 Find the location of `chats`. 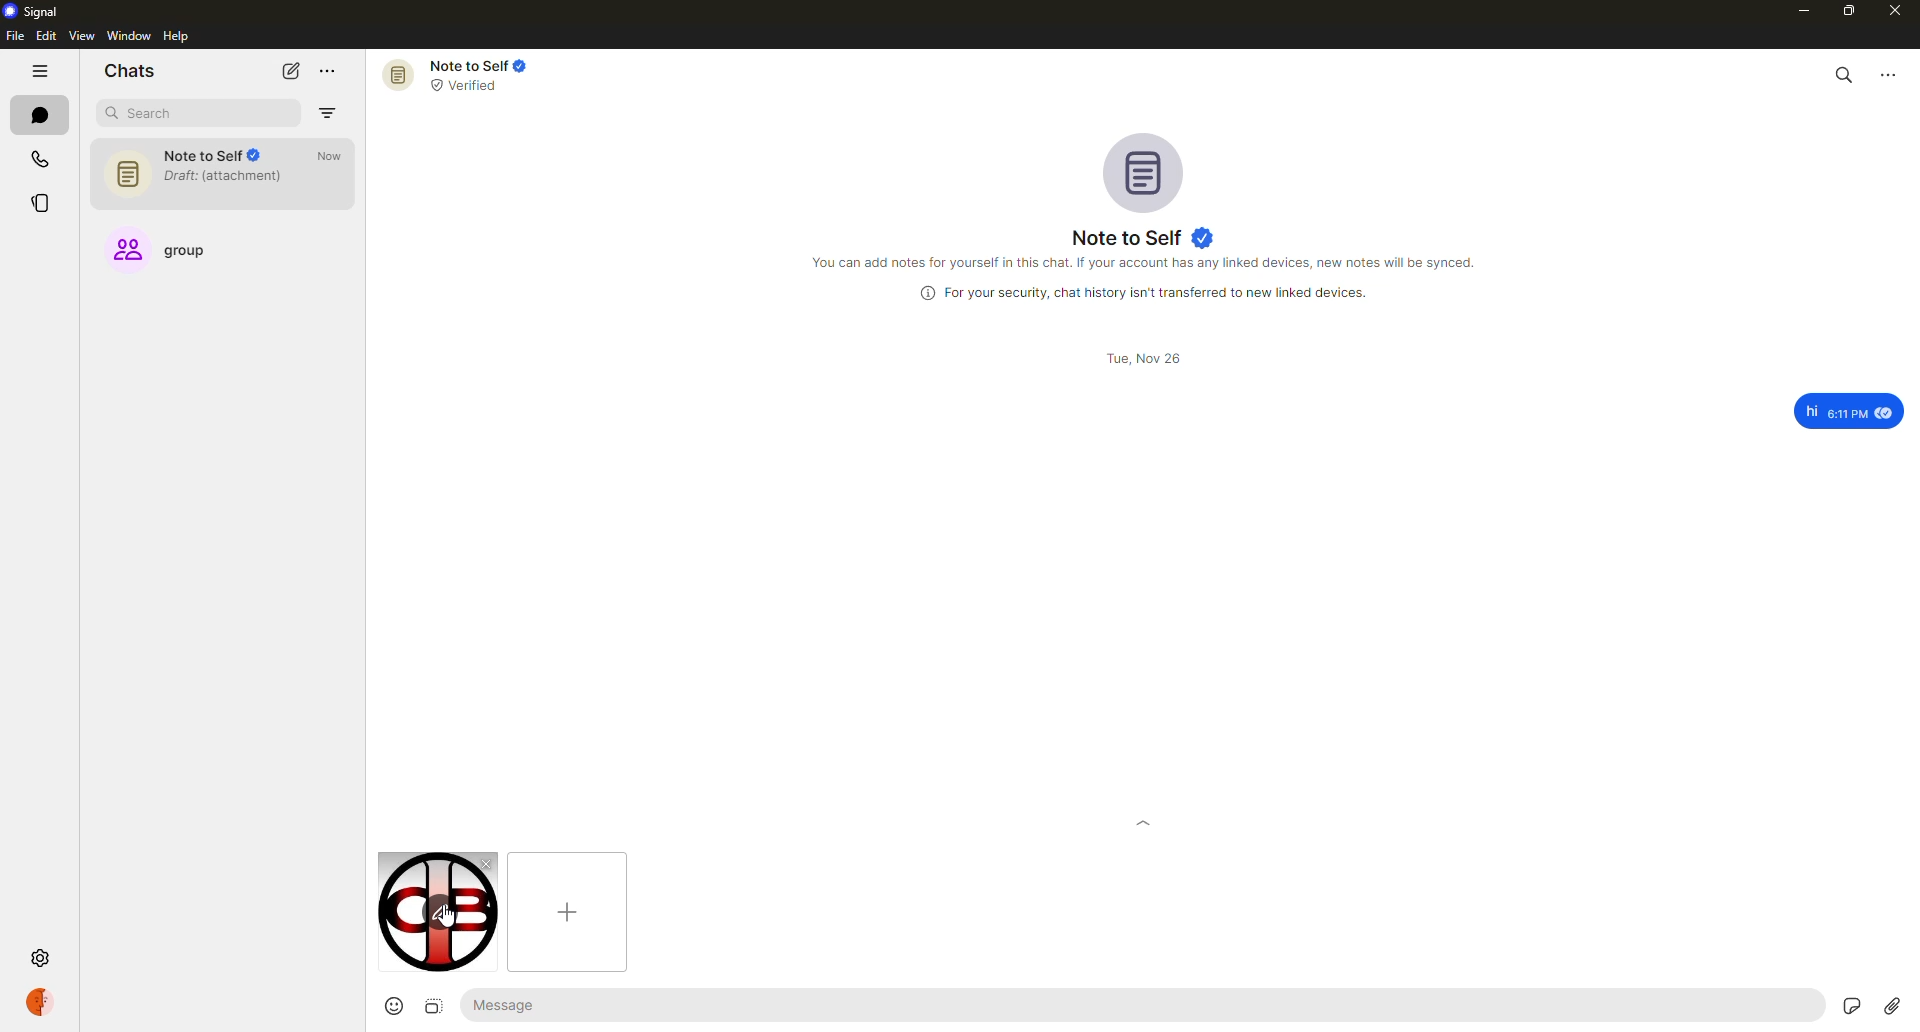

chats is located at coordinates (36, 115).